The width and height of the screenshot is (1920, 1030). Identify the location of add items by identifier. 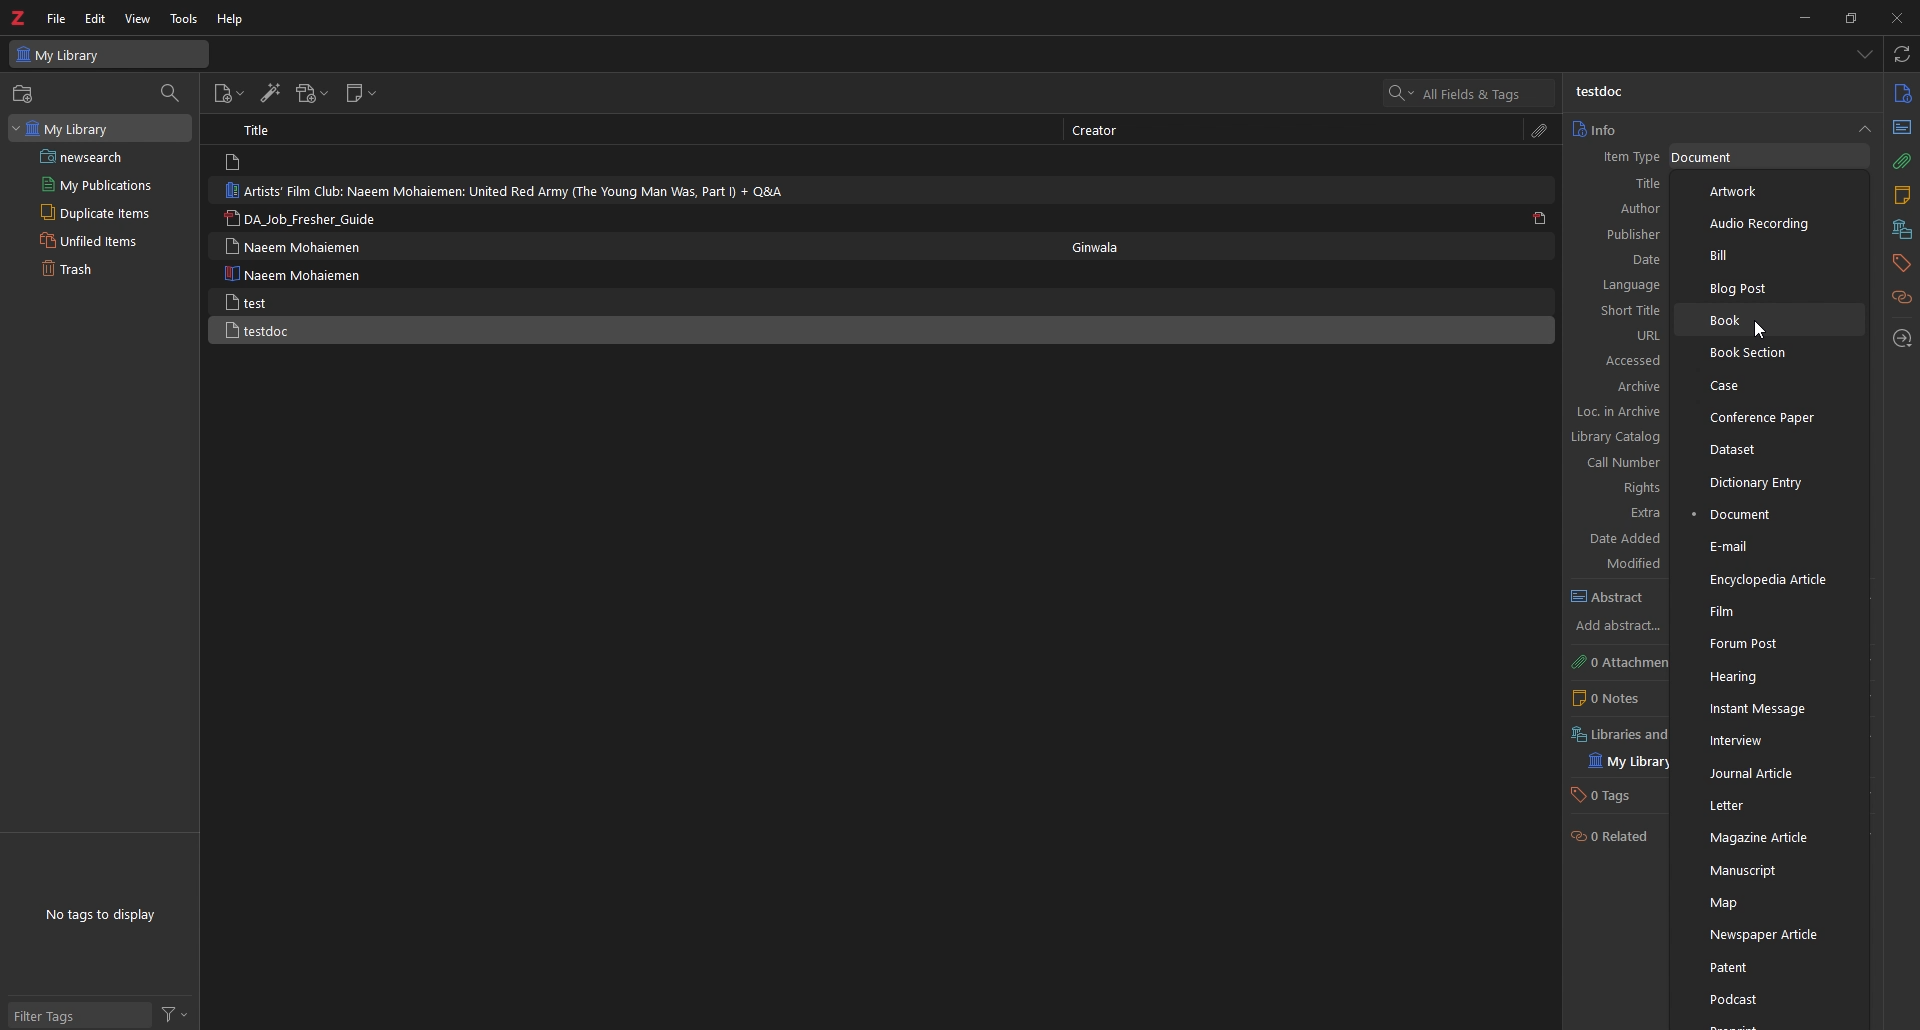
(269, 92).